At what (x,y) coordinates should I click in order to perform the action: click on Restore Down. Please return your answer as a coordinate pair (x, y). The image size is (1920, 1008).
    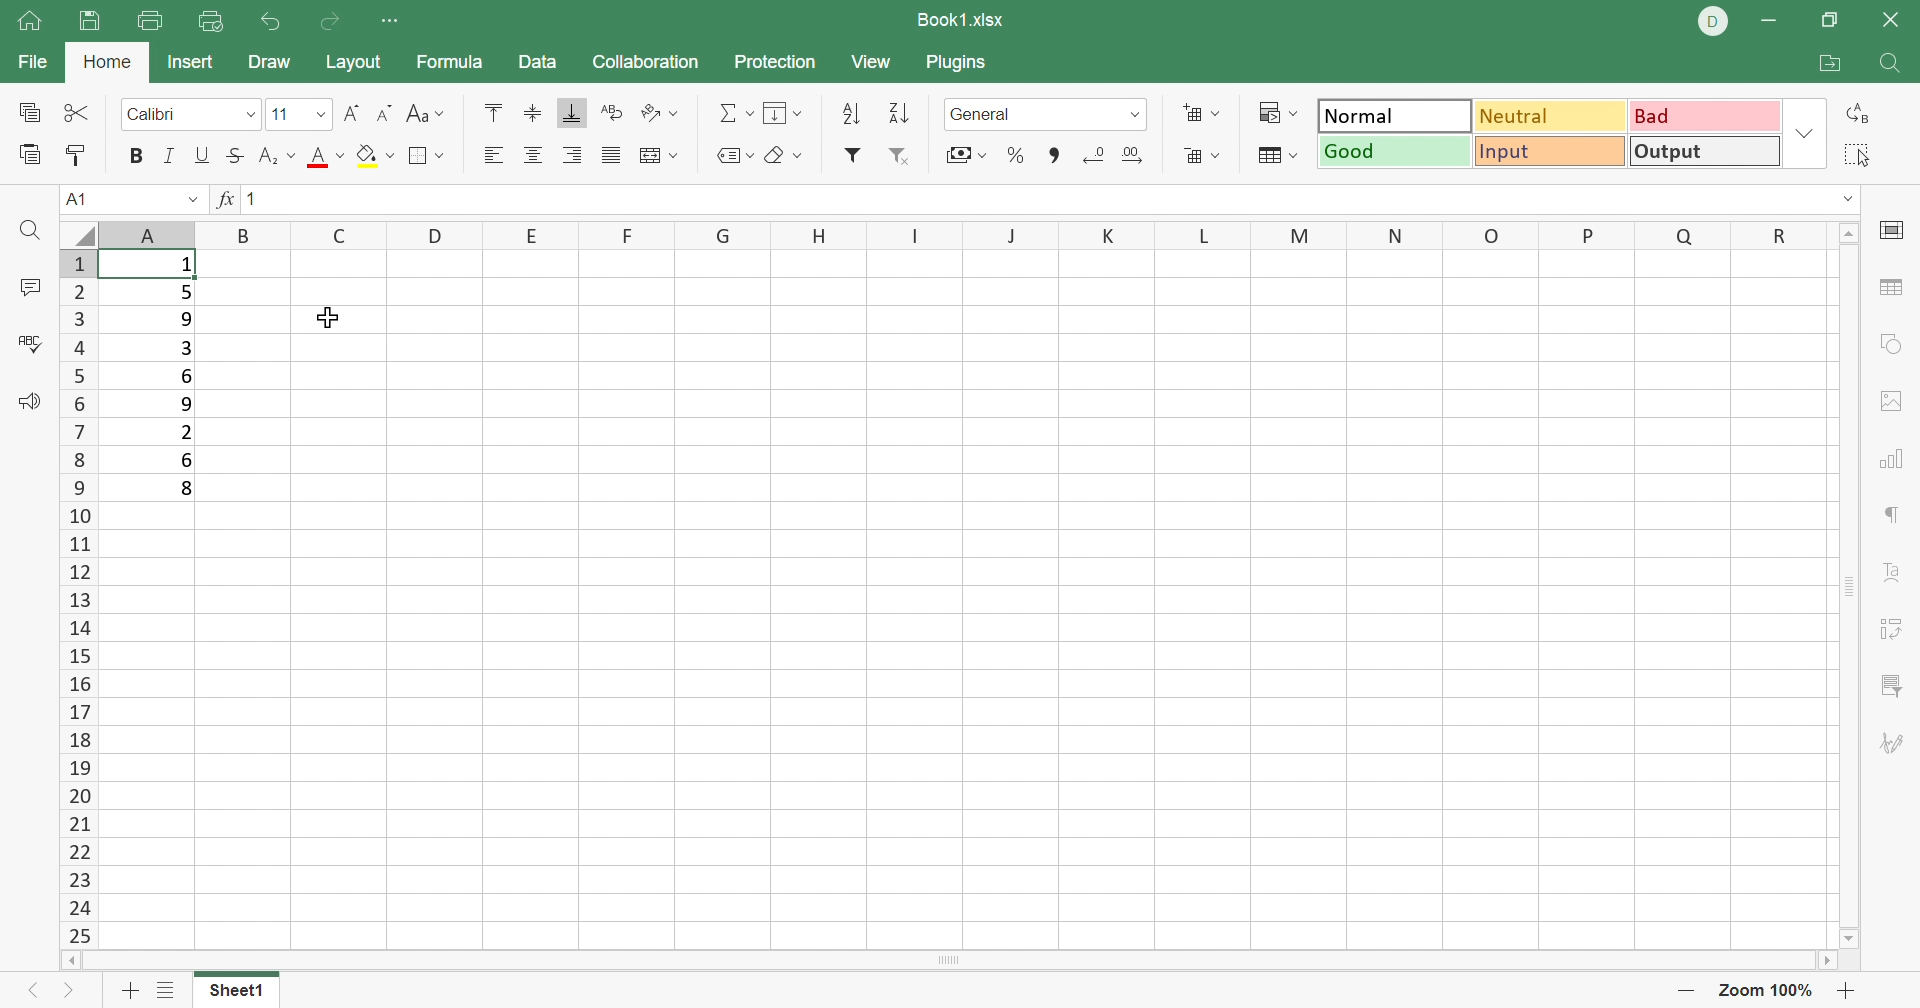
    Looking at the image, I should click on (1831, 22).